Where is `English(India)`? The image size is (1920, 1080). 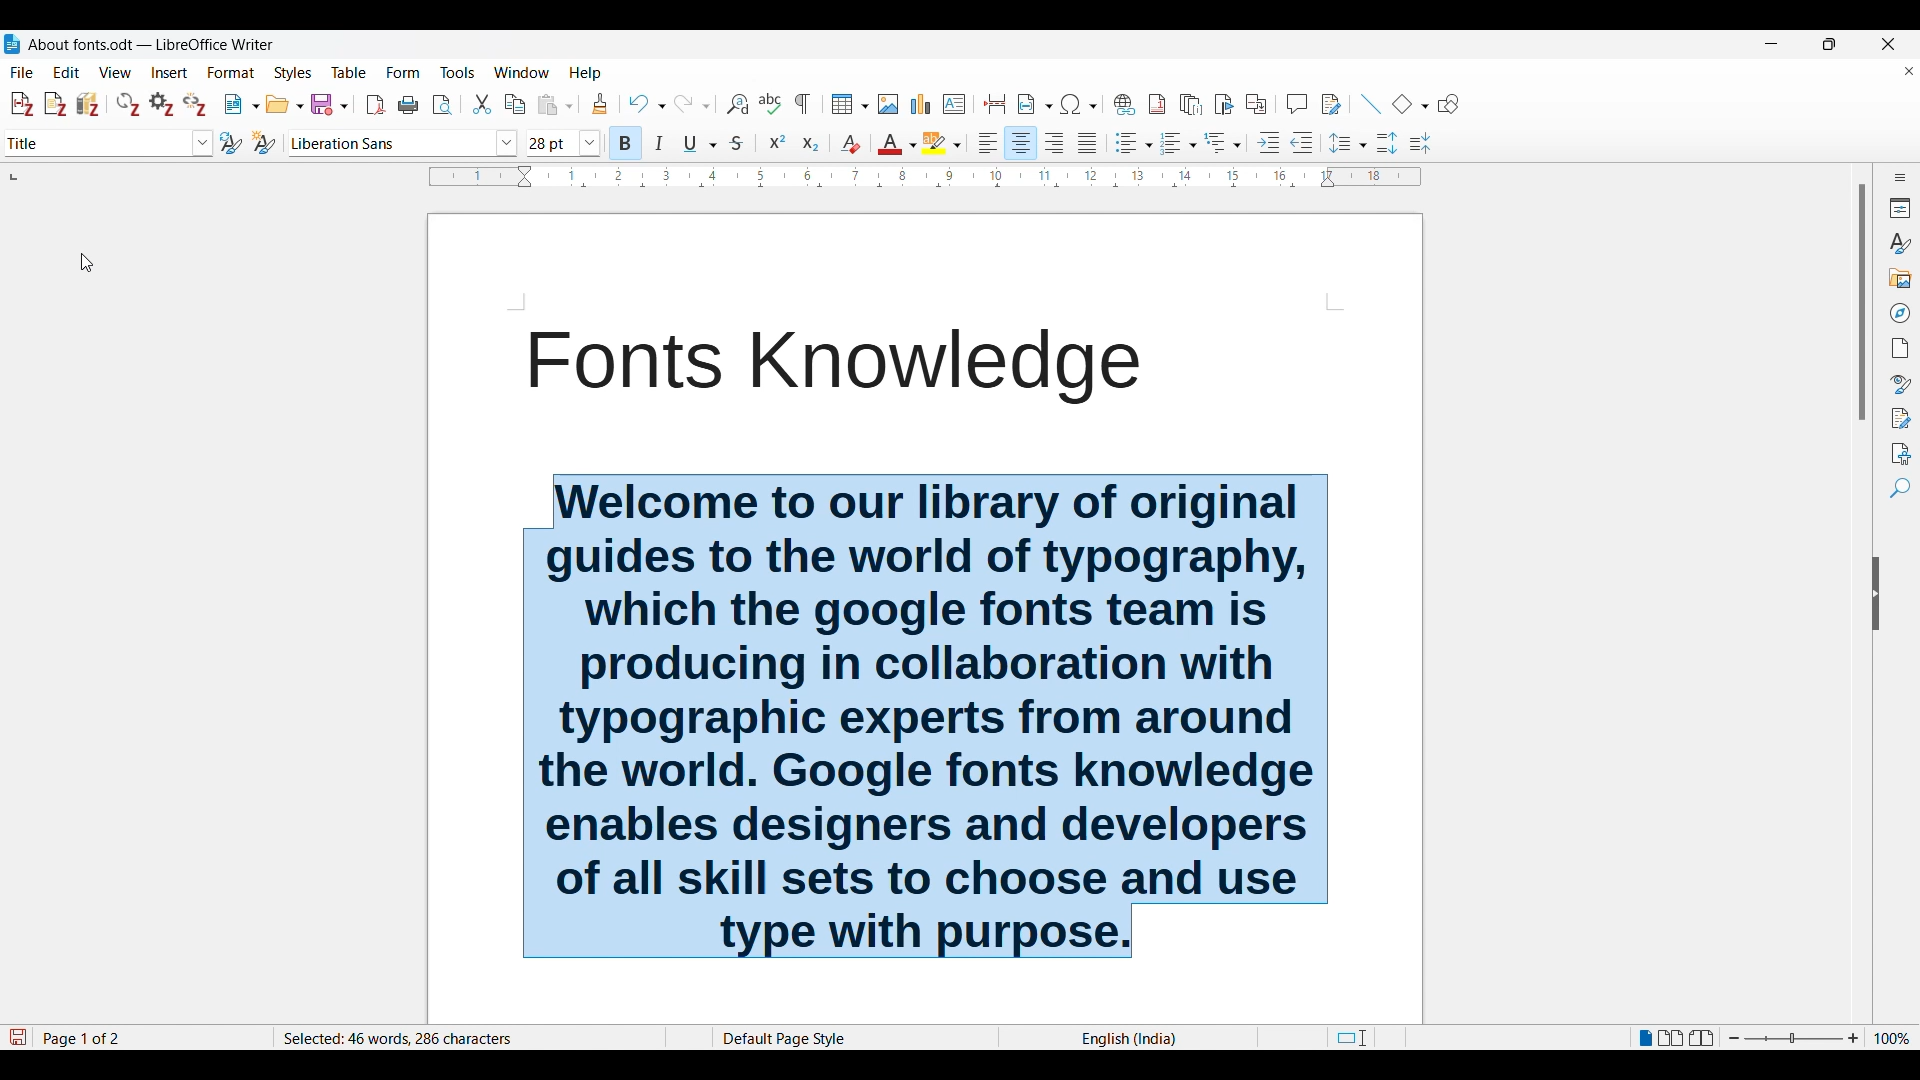
English(India) is located at coordinates (1131, 1040).